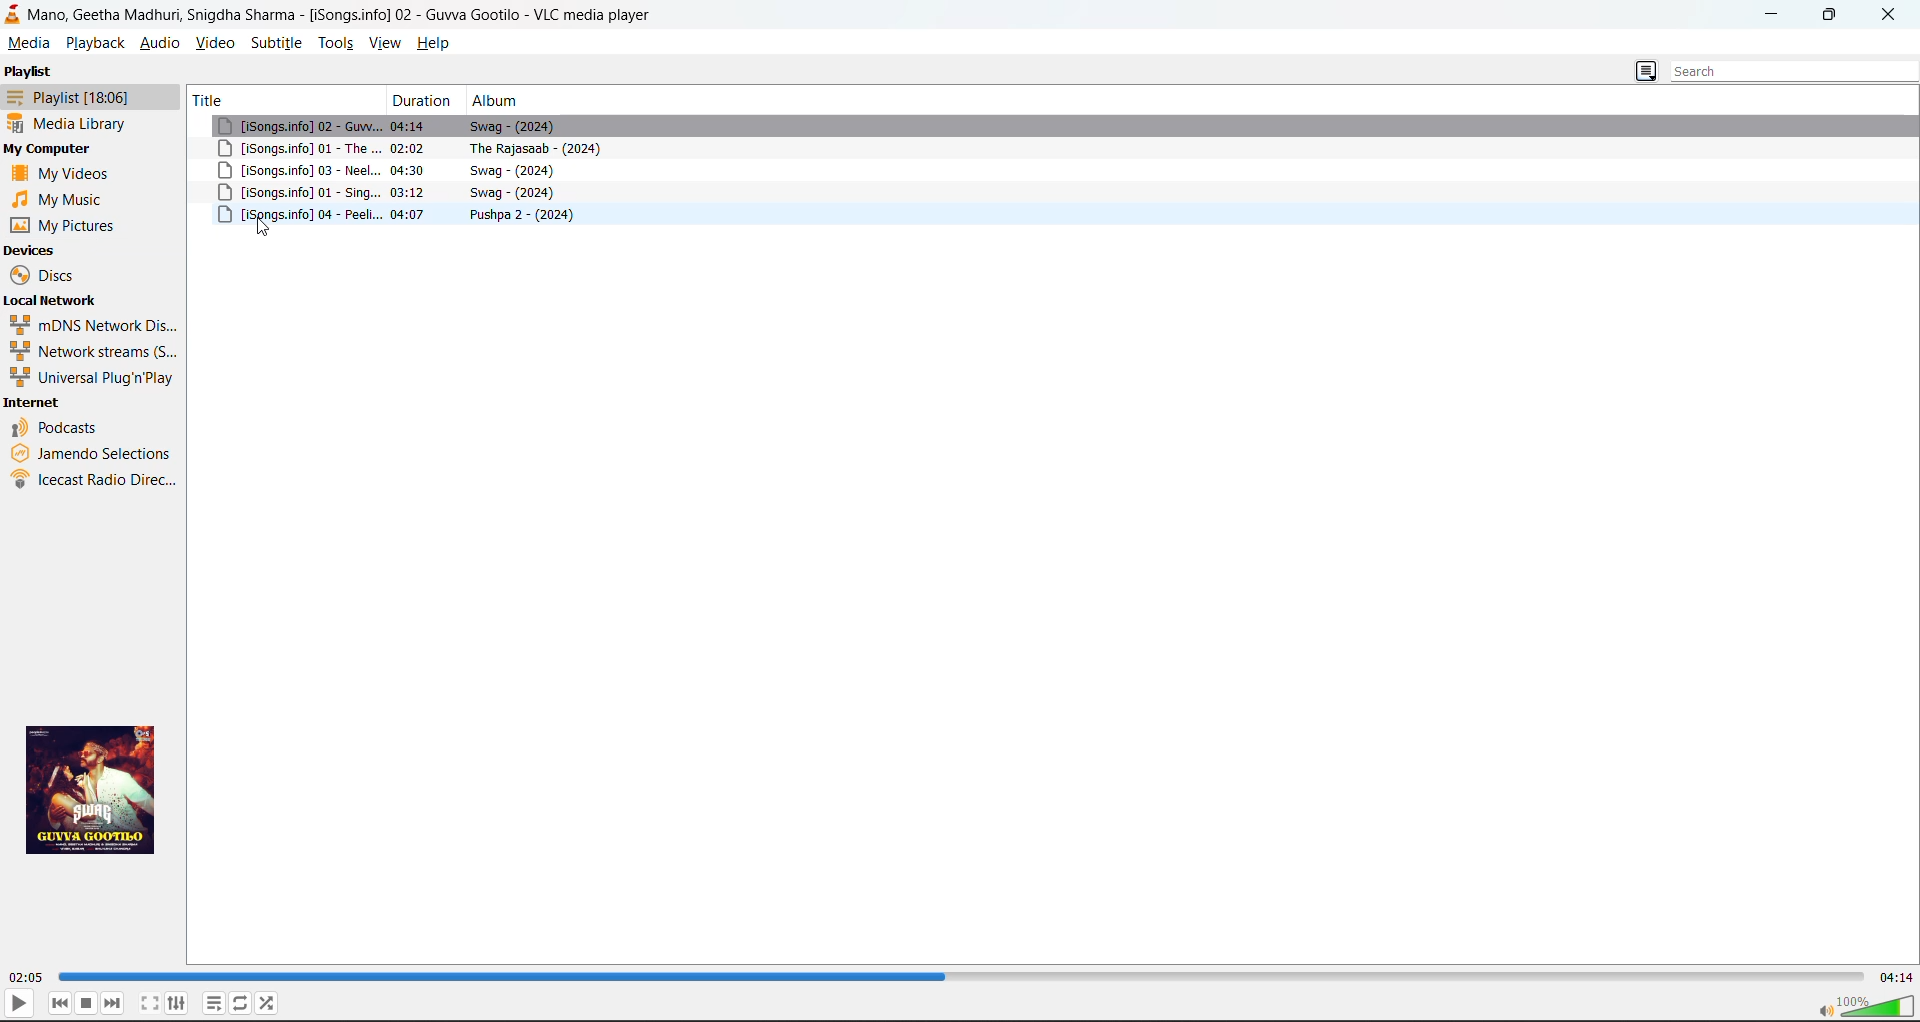 The width and height of the screenshot is (1920, 1022). Describe the element at coordinates (32, 251) in the screenshot. I see `devices` at that location.